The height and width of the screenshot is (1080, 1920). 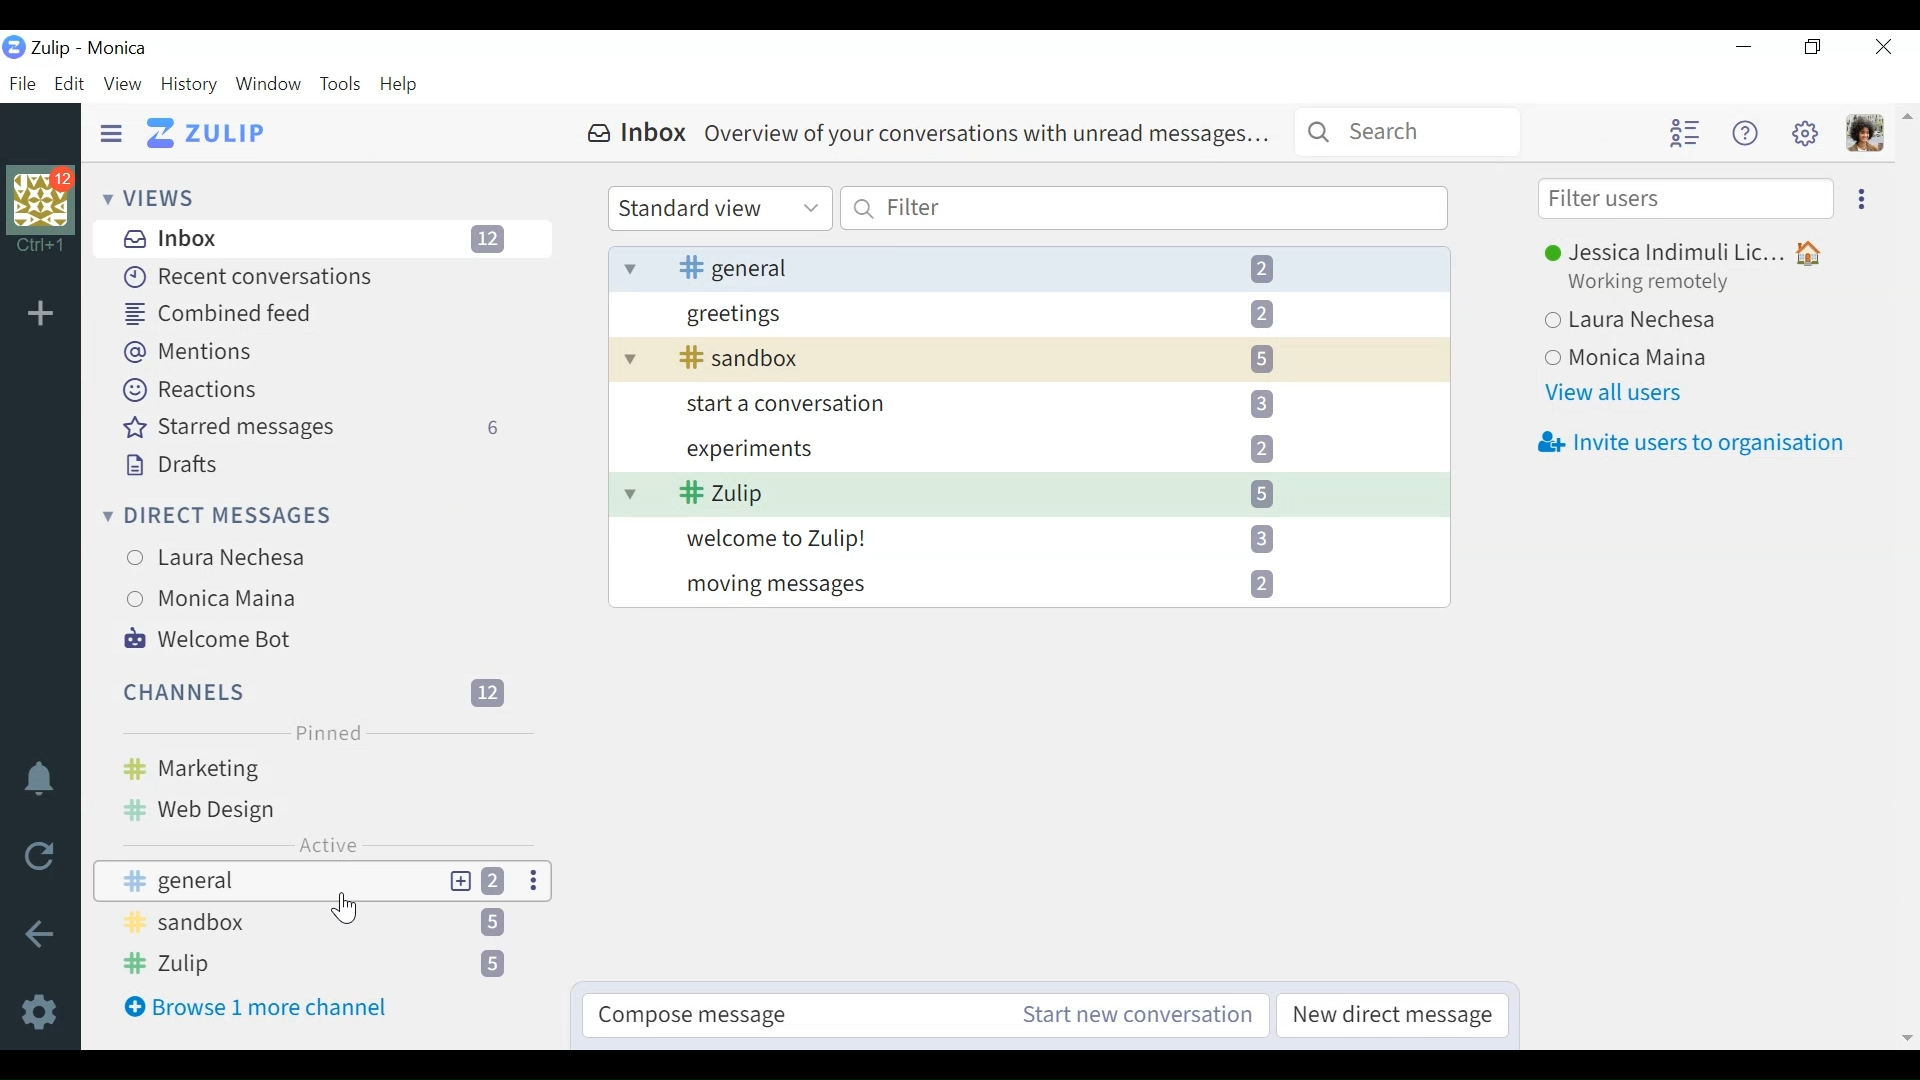 What do you see at coordinates (1027, 447) in the screenshot?
I see `experiments 2` at bounding box center [1027, 447].